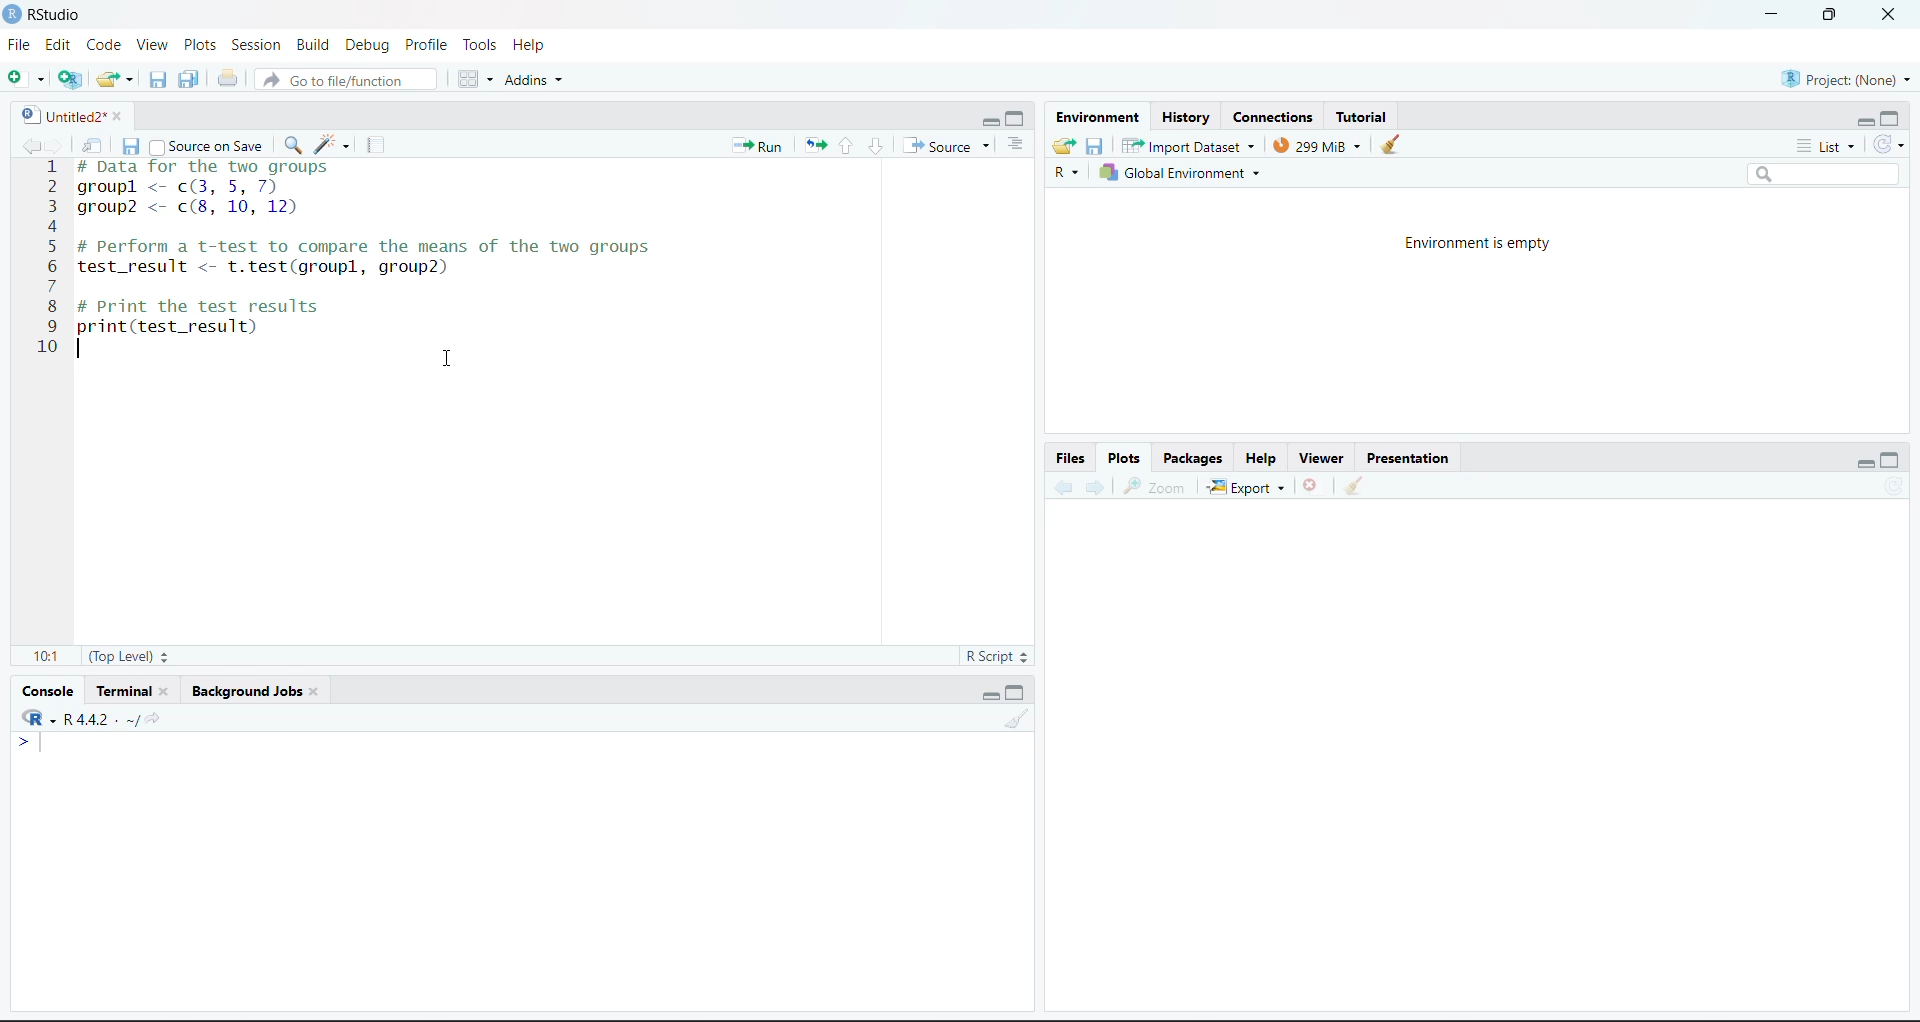 Image resolution: width=1920 pixels, height=1022 pixels. What do you see at coordinates (1830, 147) in the screenshot?
I see `list` at bounding box center [1830, 147].